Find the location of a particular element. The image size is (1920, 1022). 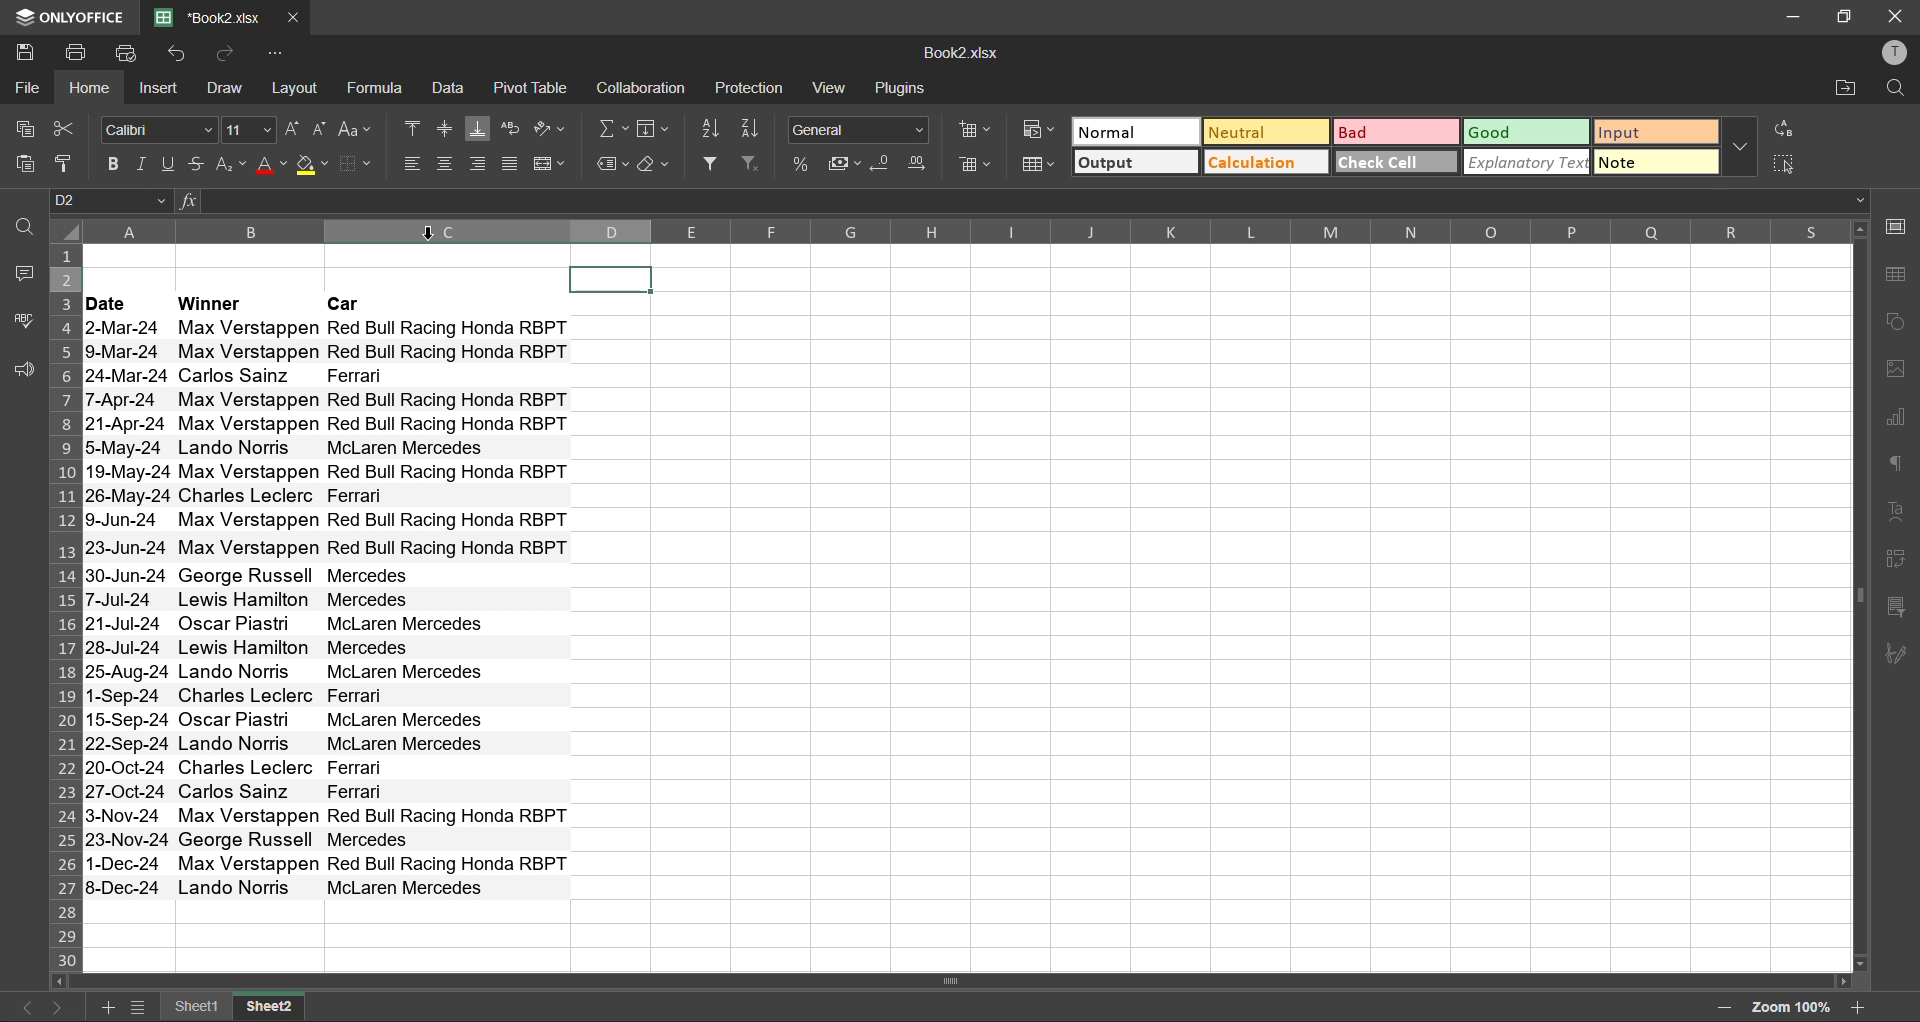

sort descending is located at coordinates (753, 129).